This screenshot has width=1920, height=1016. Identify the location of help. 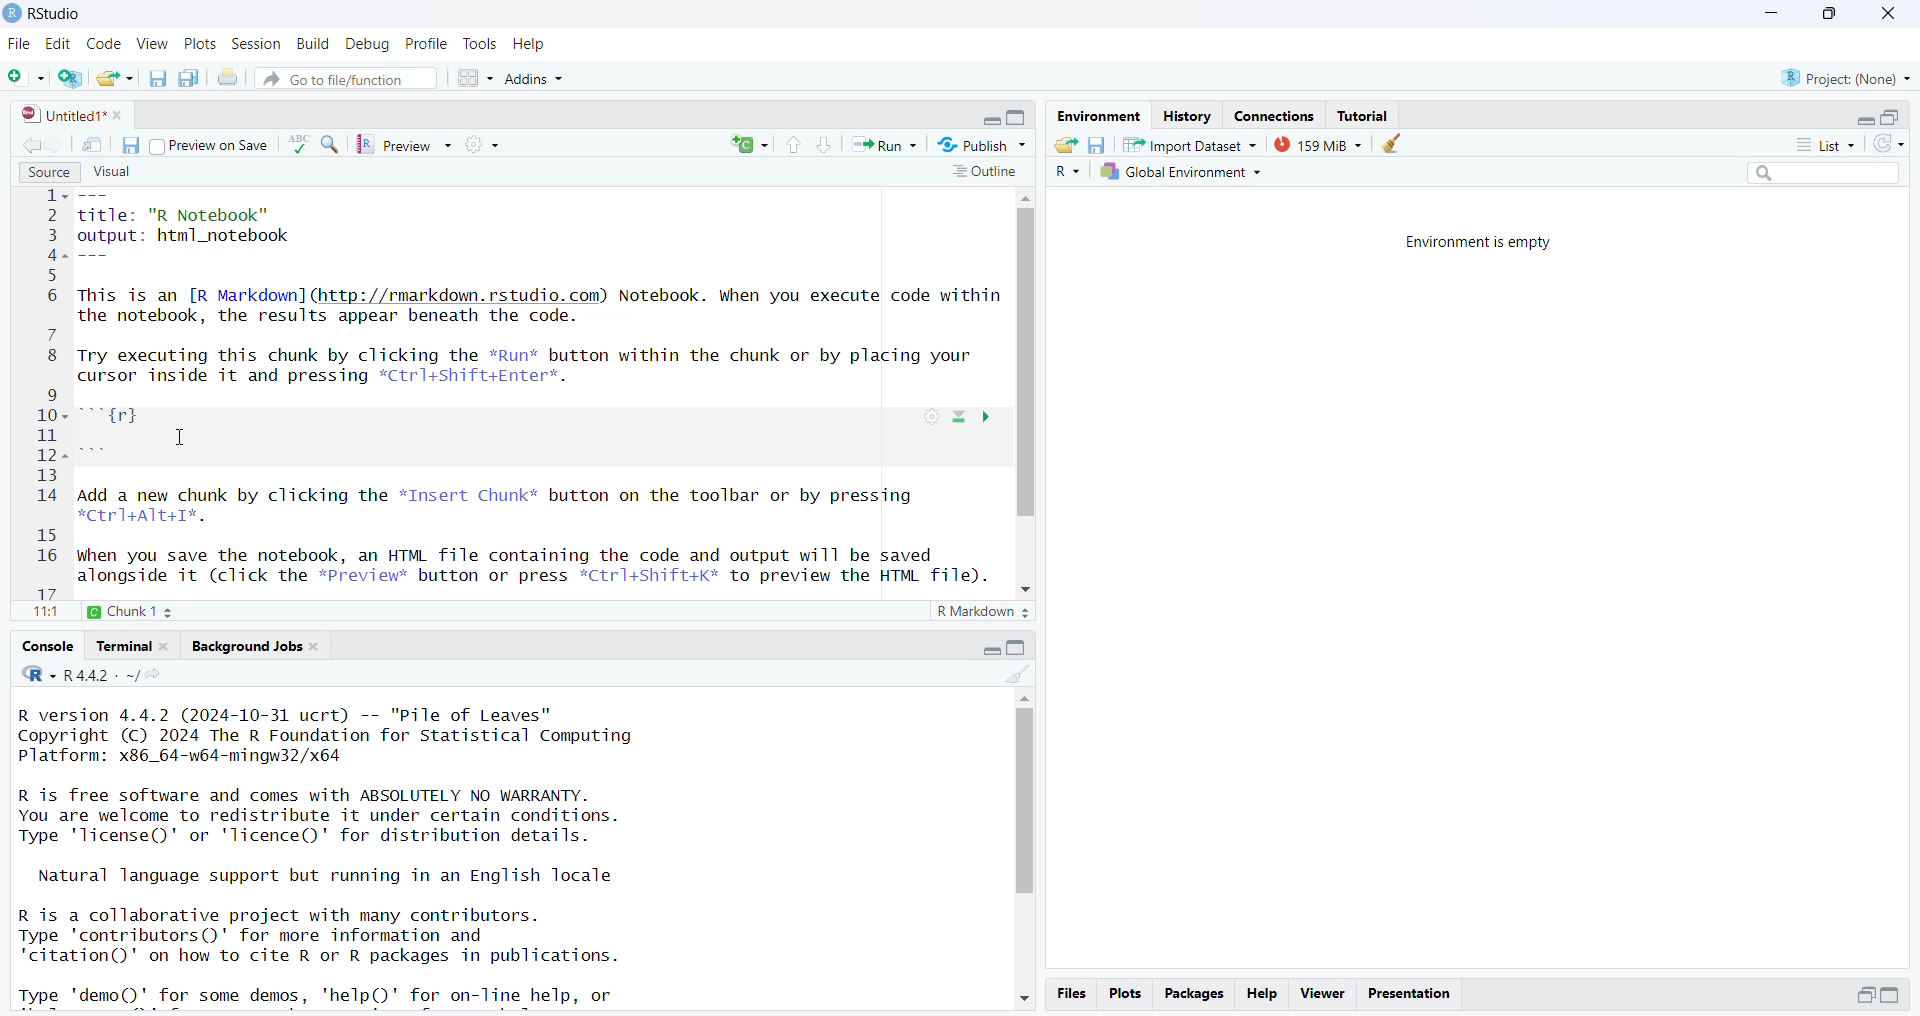
(1264, 992).